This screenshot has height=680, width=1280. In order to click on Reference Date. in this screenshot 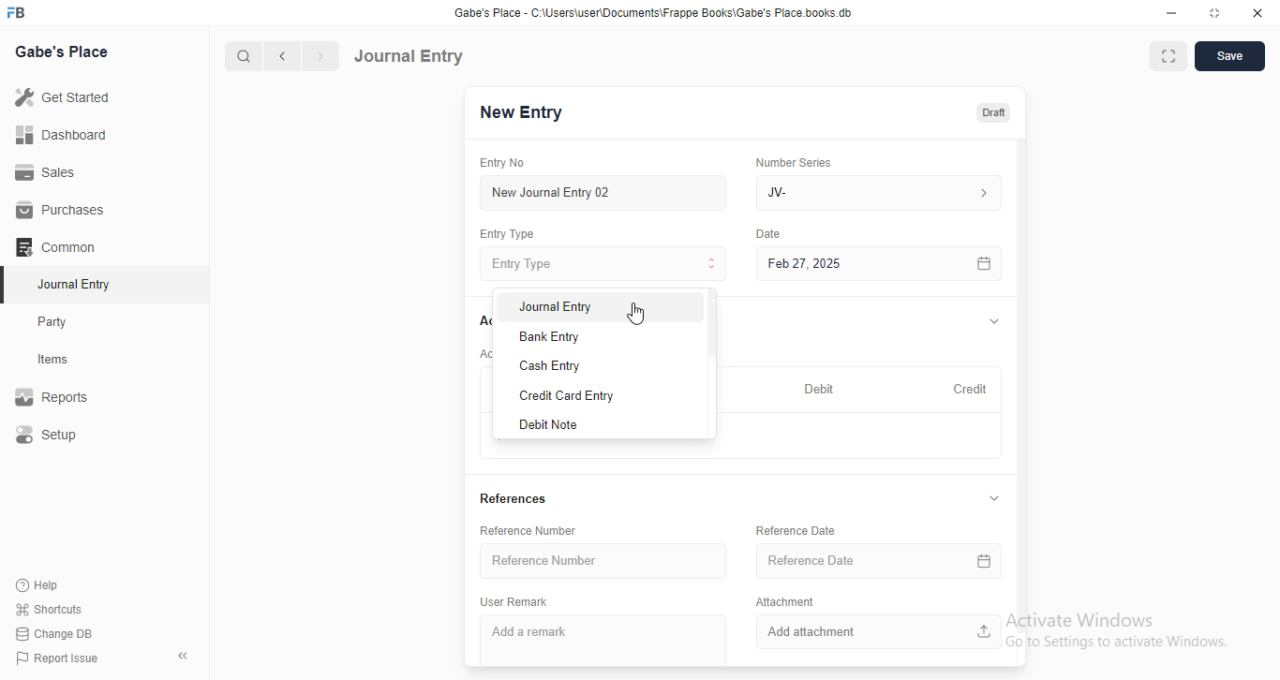, I will do `click(878, 564)`.